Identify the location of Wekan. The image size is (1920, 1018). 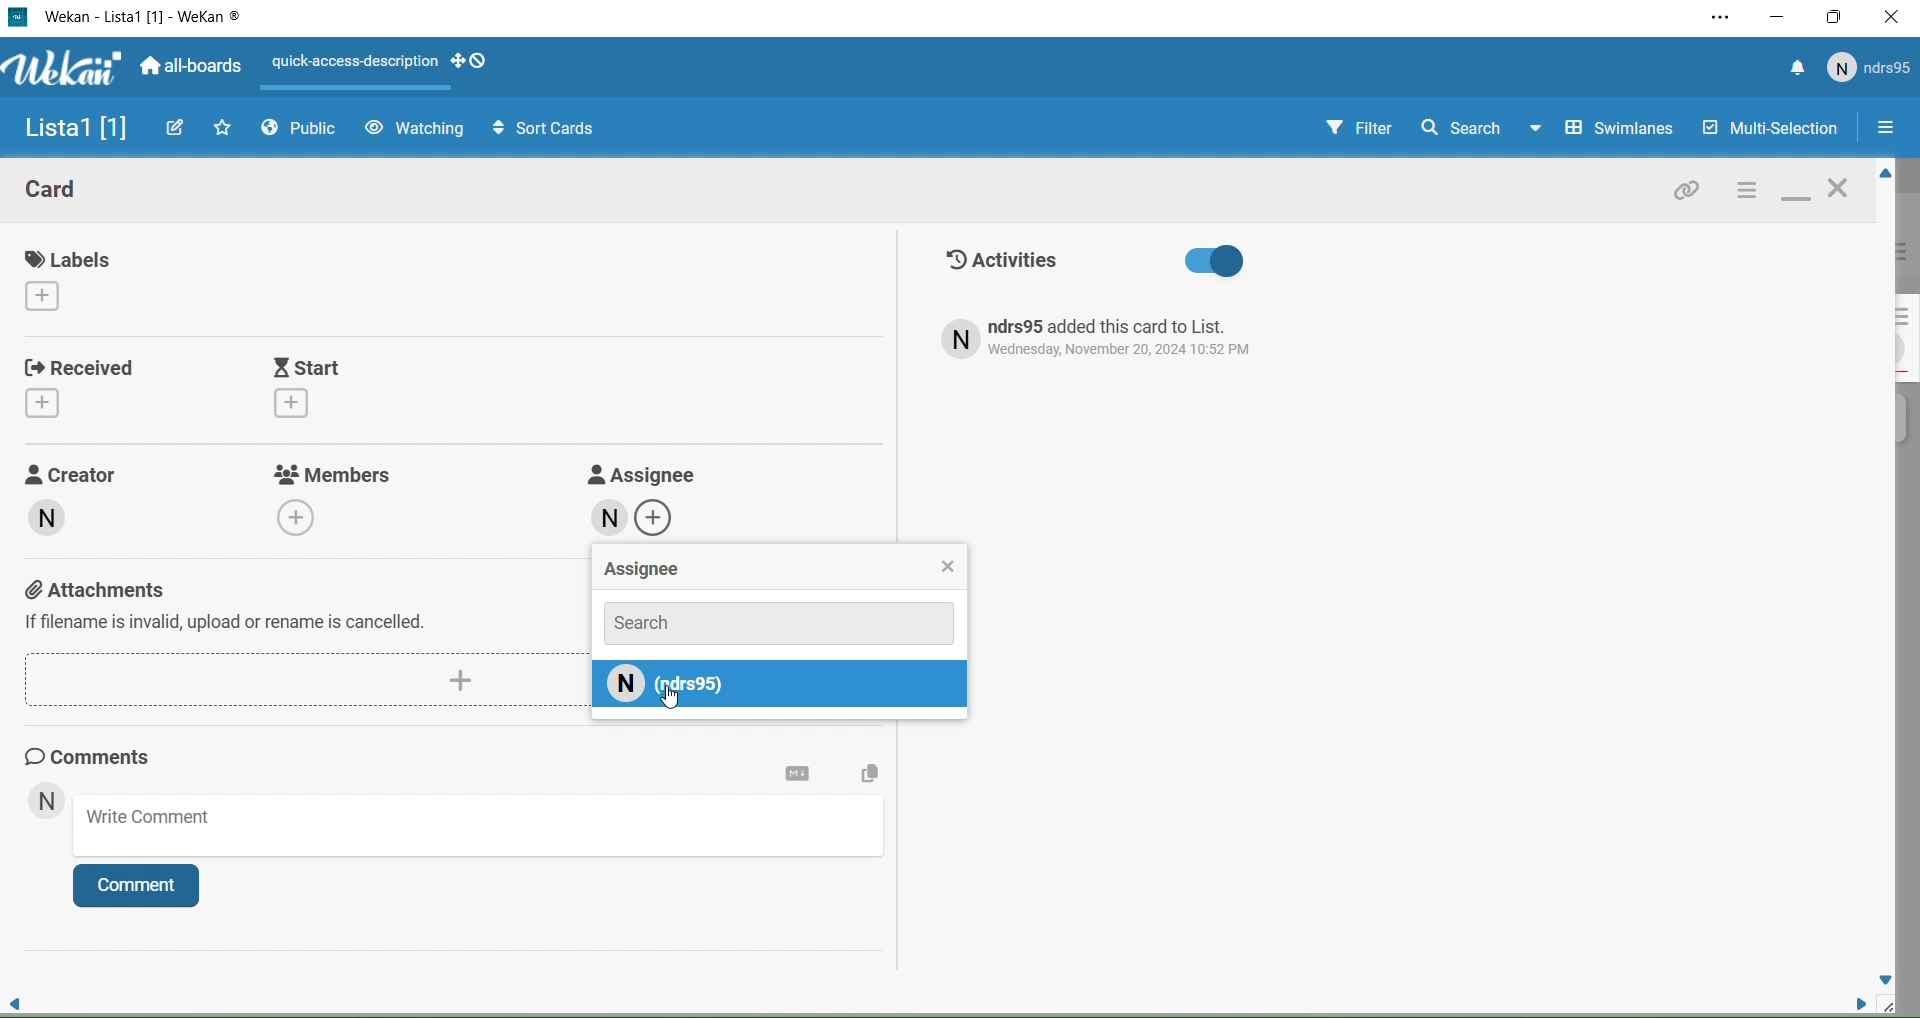
(143, 18).